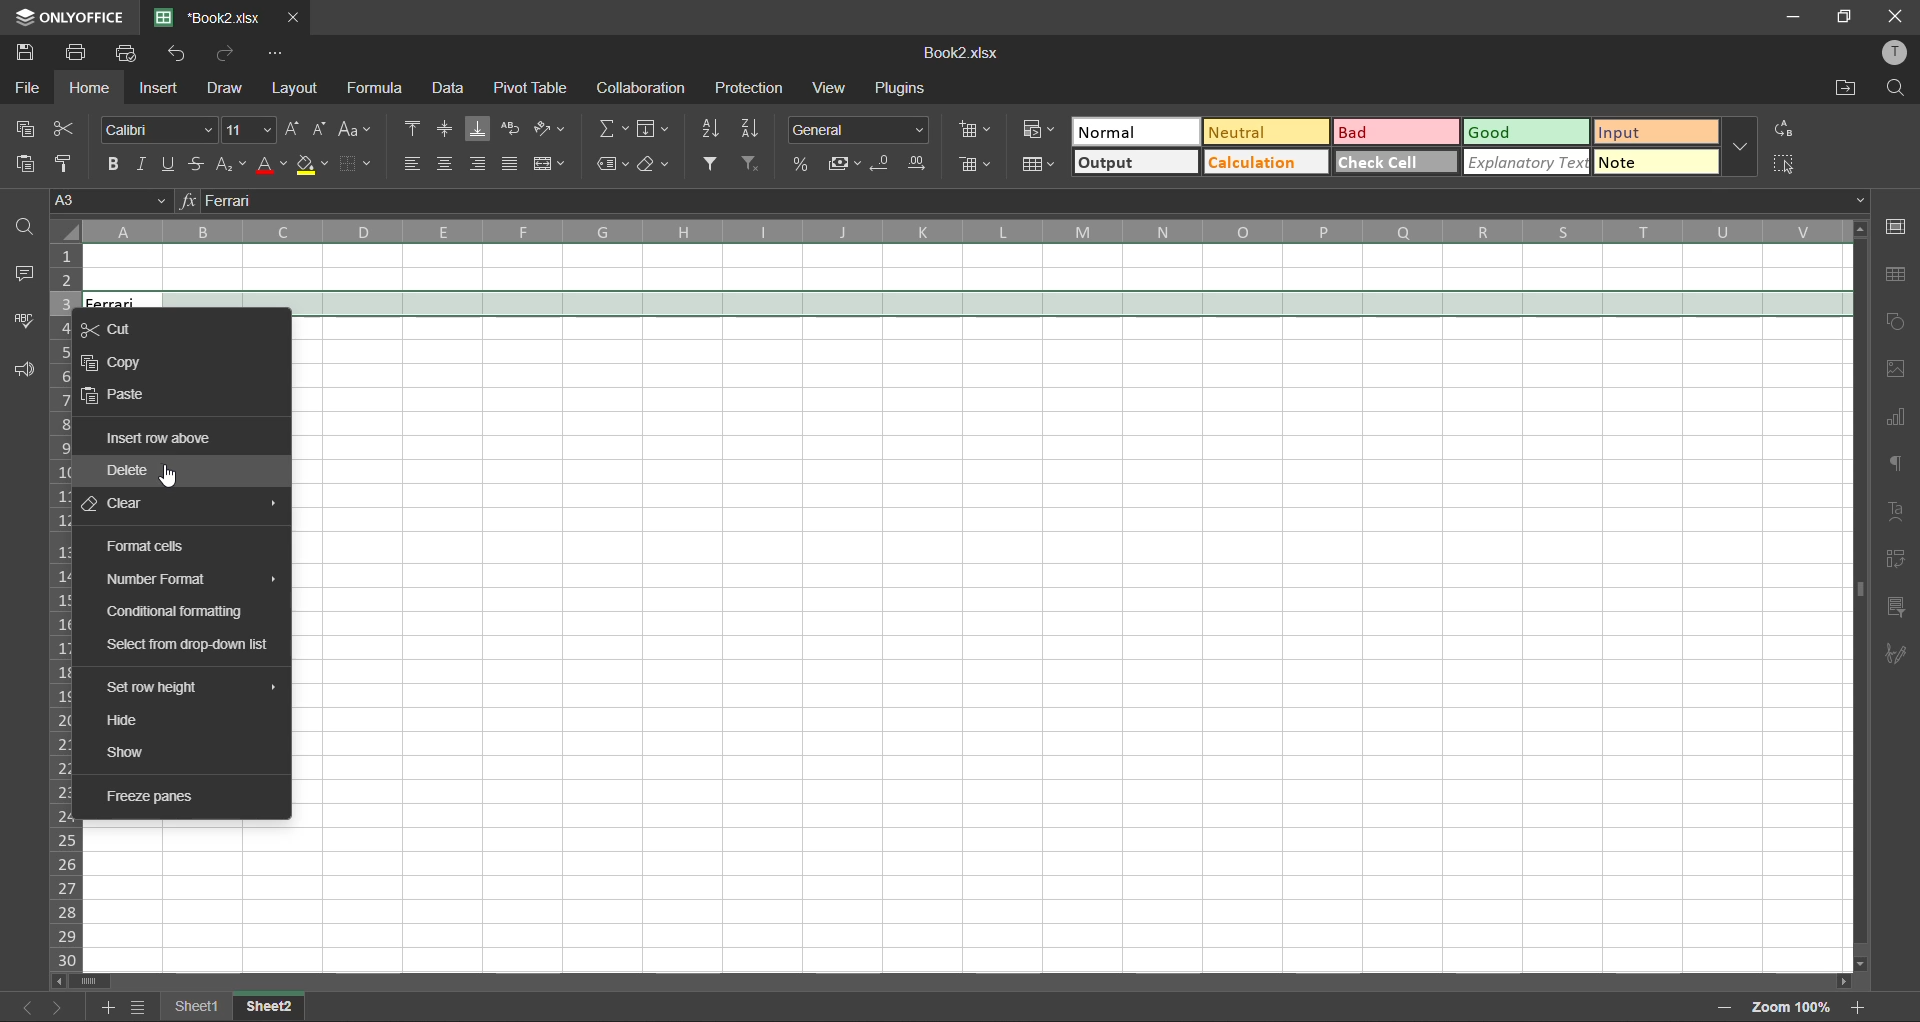 This screenshot has width=1920, height=1022. What do you see at coordinates (161, 86) in the screenshot?
I see `insert` at bounding box center [161, 86].